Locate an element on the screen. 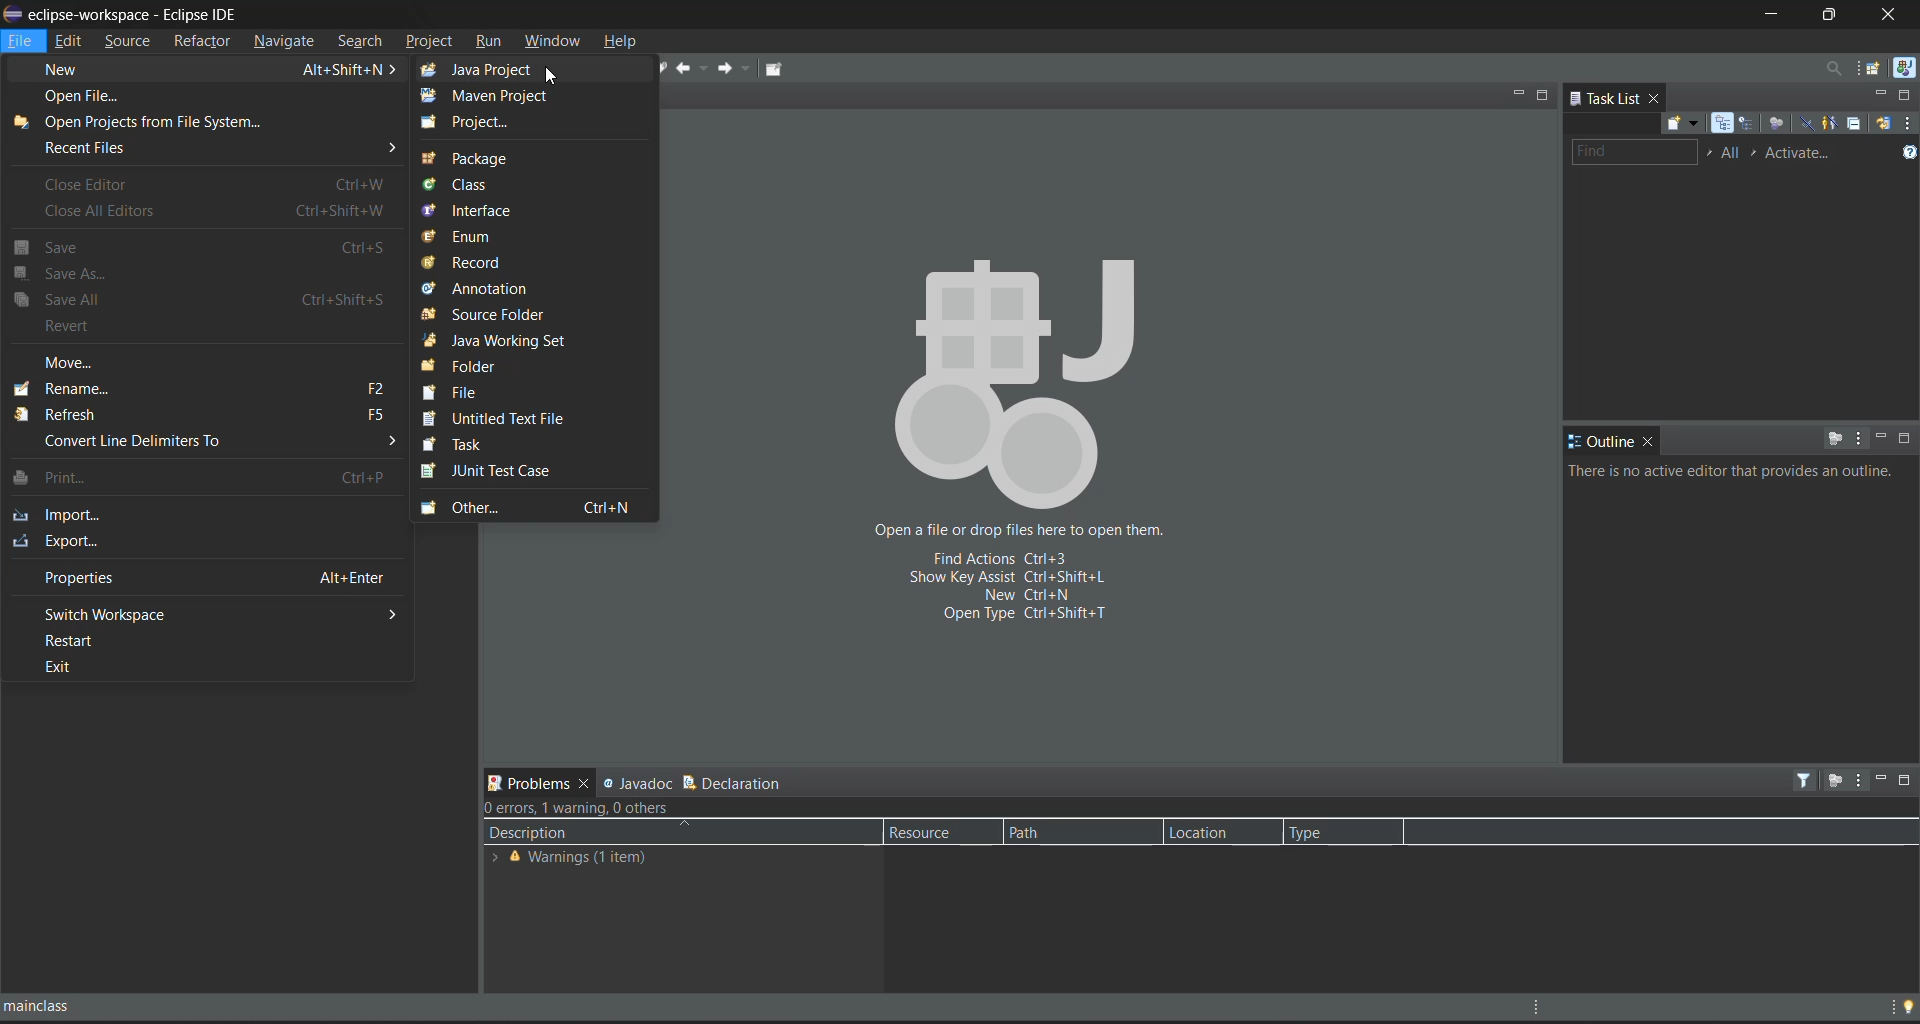 This screenshot has width=1920, height=1024. filters is located at coordinates (1806, 780).